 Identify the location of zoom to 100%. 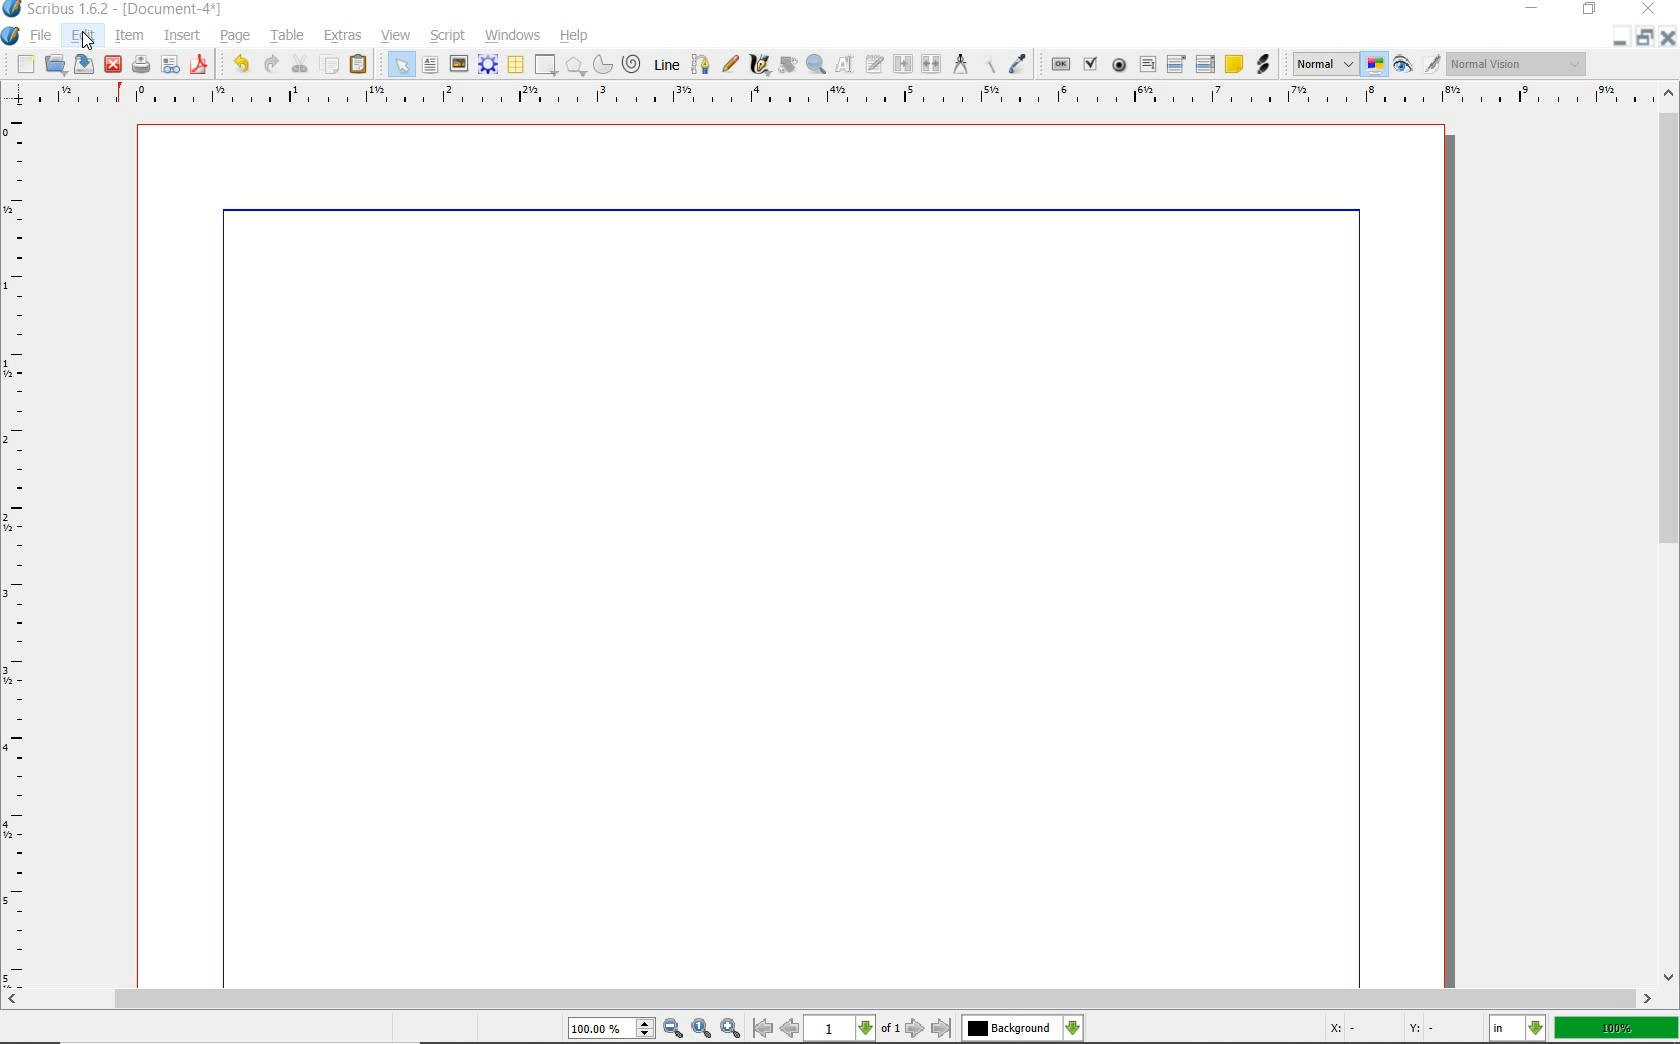
(703, 1029).